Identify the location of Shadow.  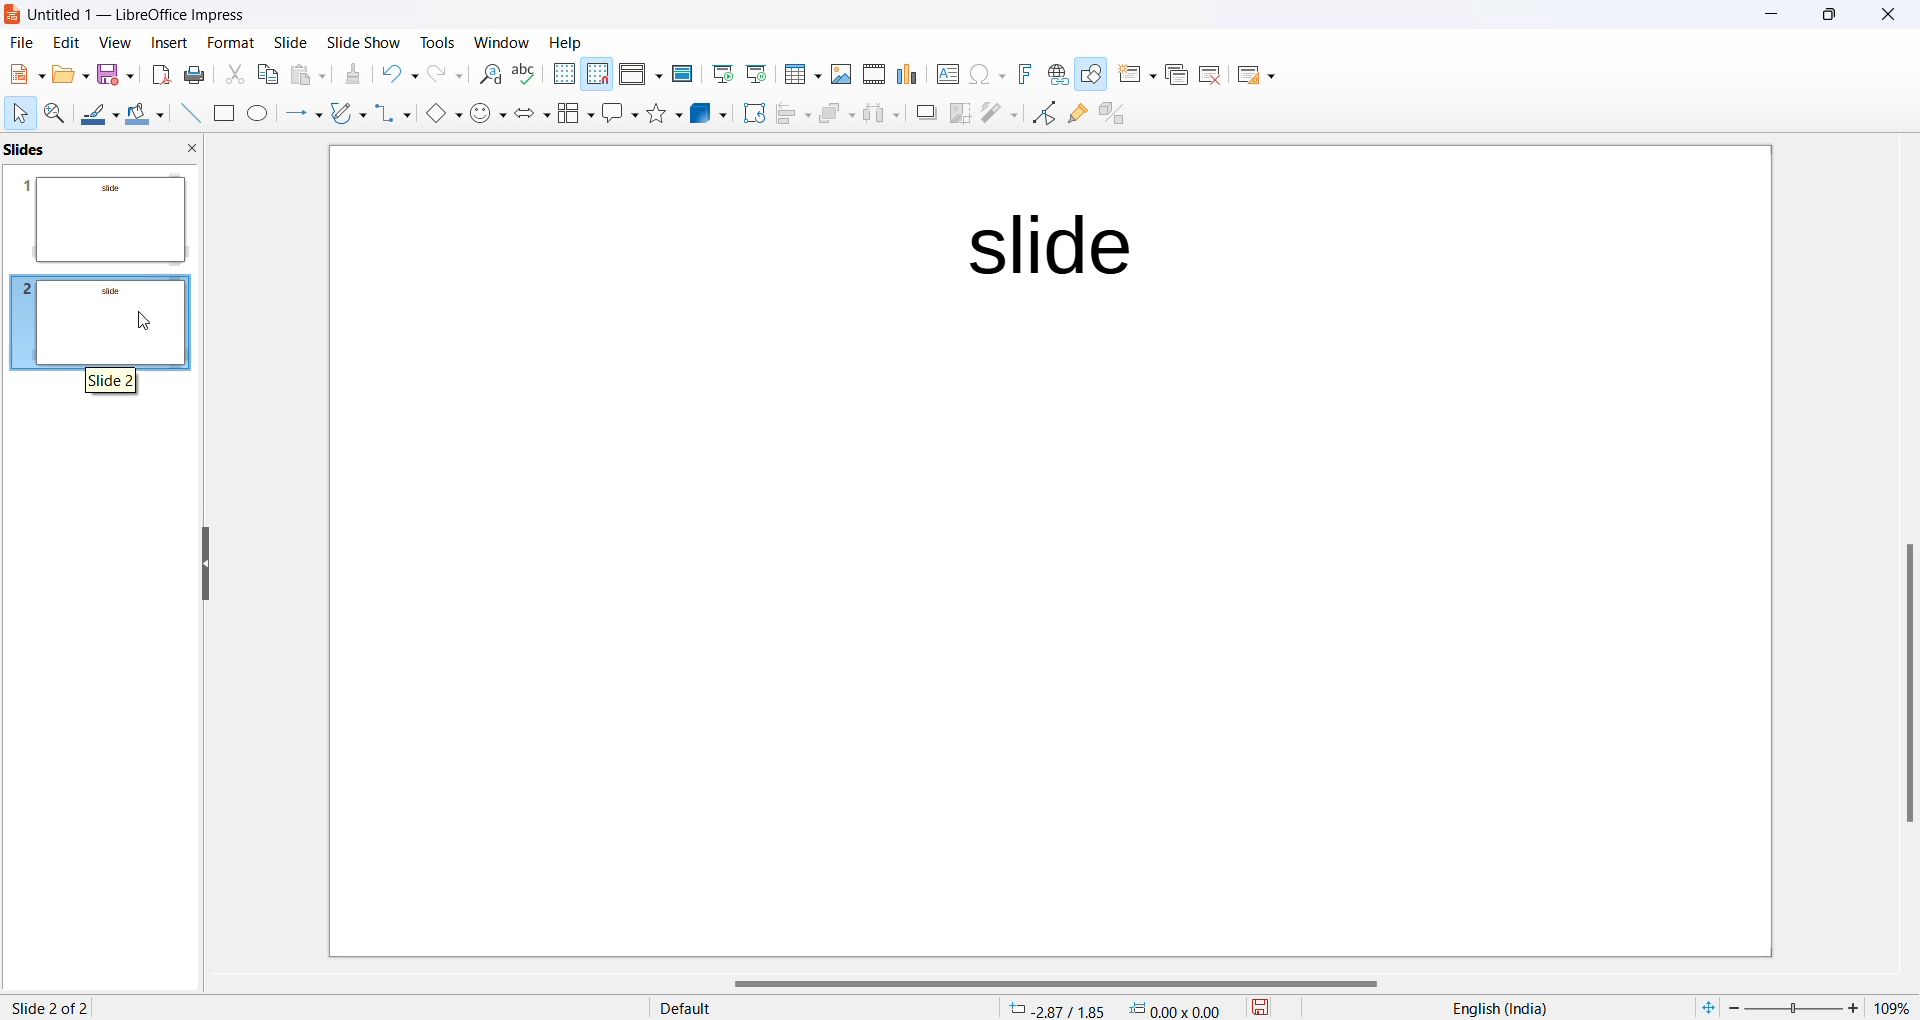
(919, 114).